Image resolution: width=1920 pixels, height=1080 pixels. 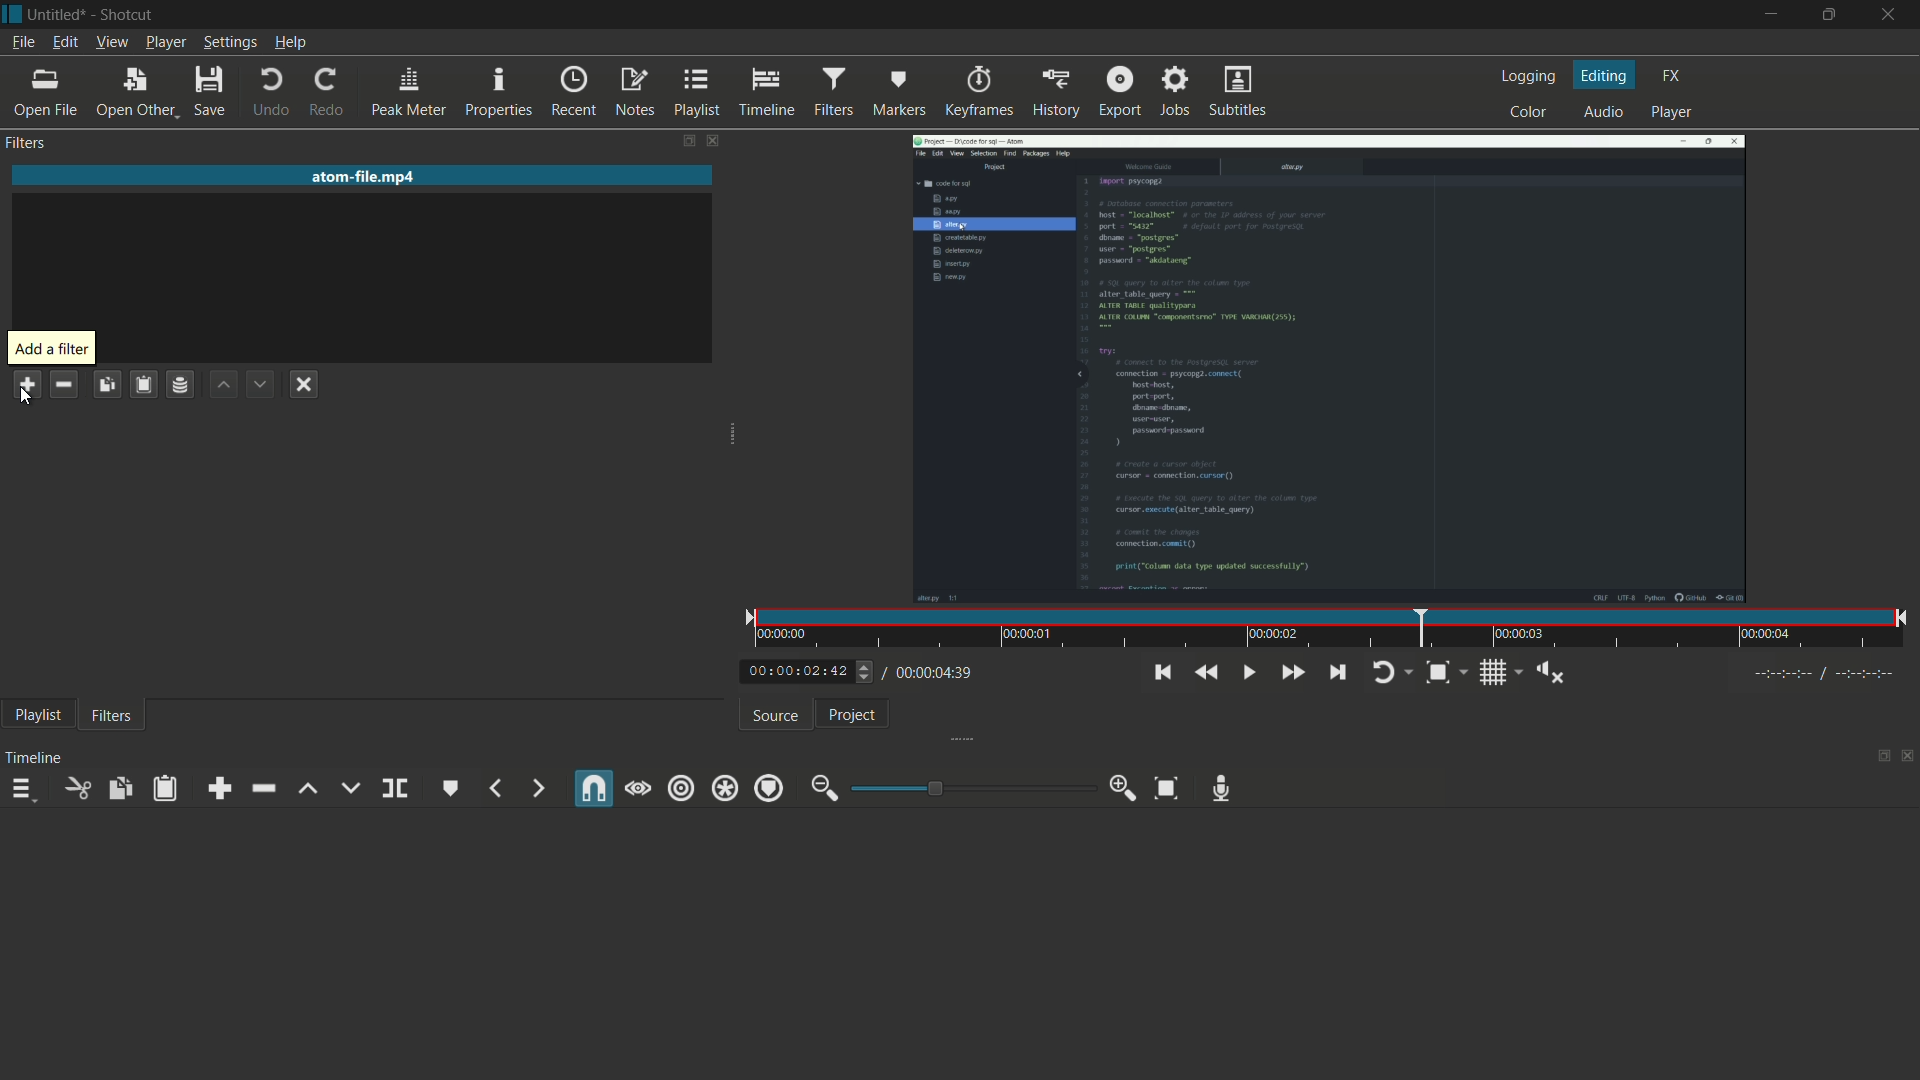 I want to click on color, so click(x=1530, y=111).